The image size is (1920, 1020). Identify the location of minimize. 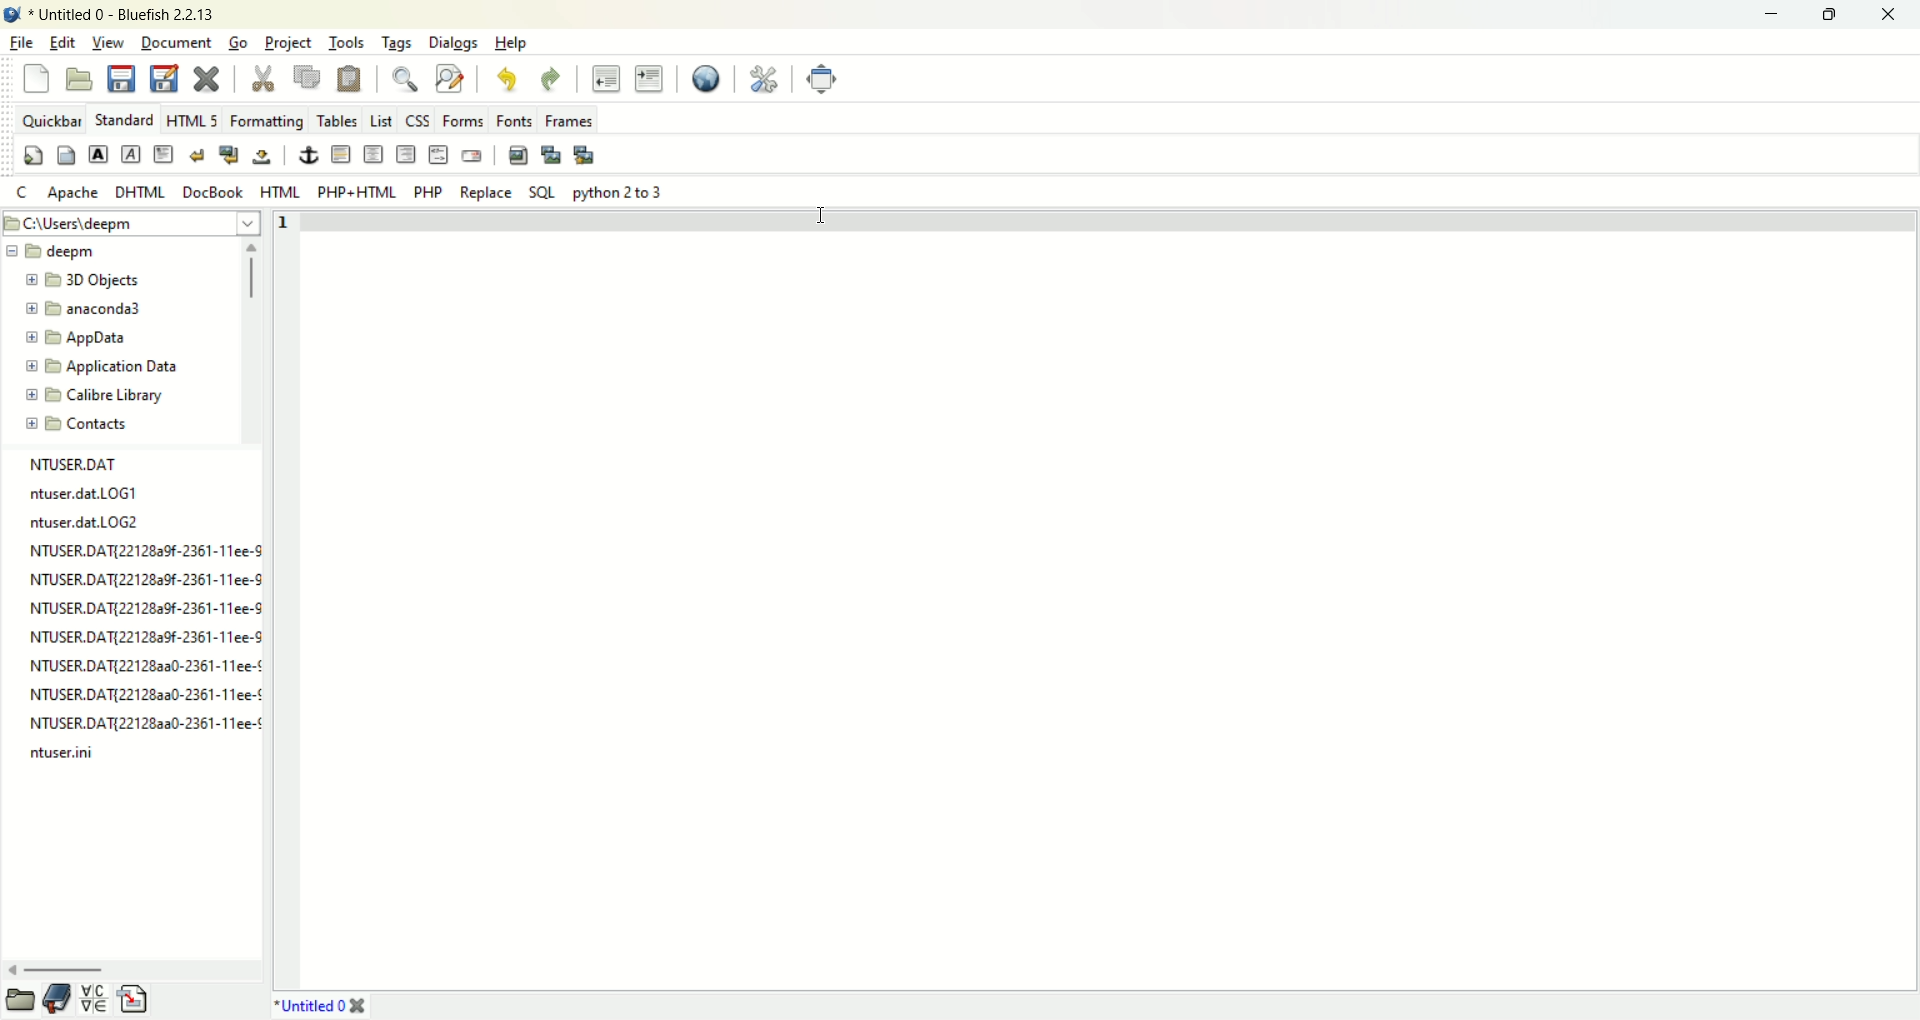
(1775, 14).